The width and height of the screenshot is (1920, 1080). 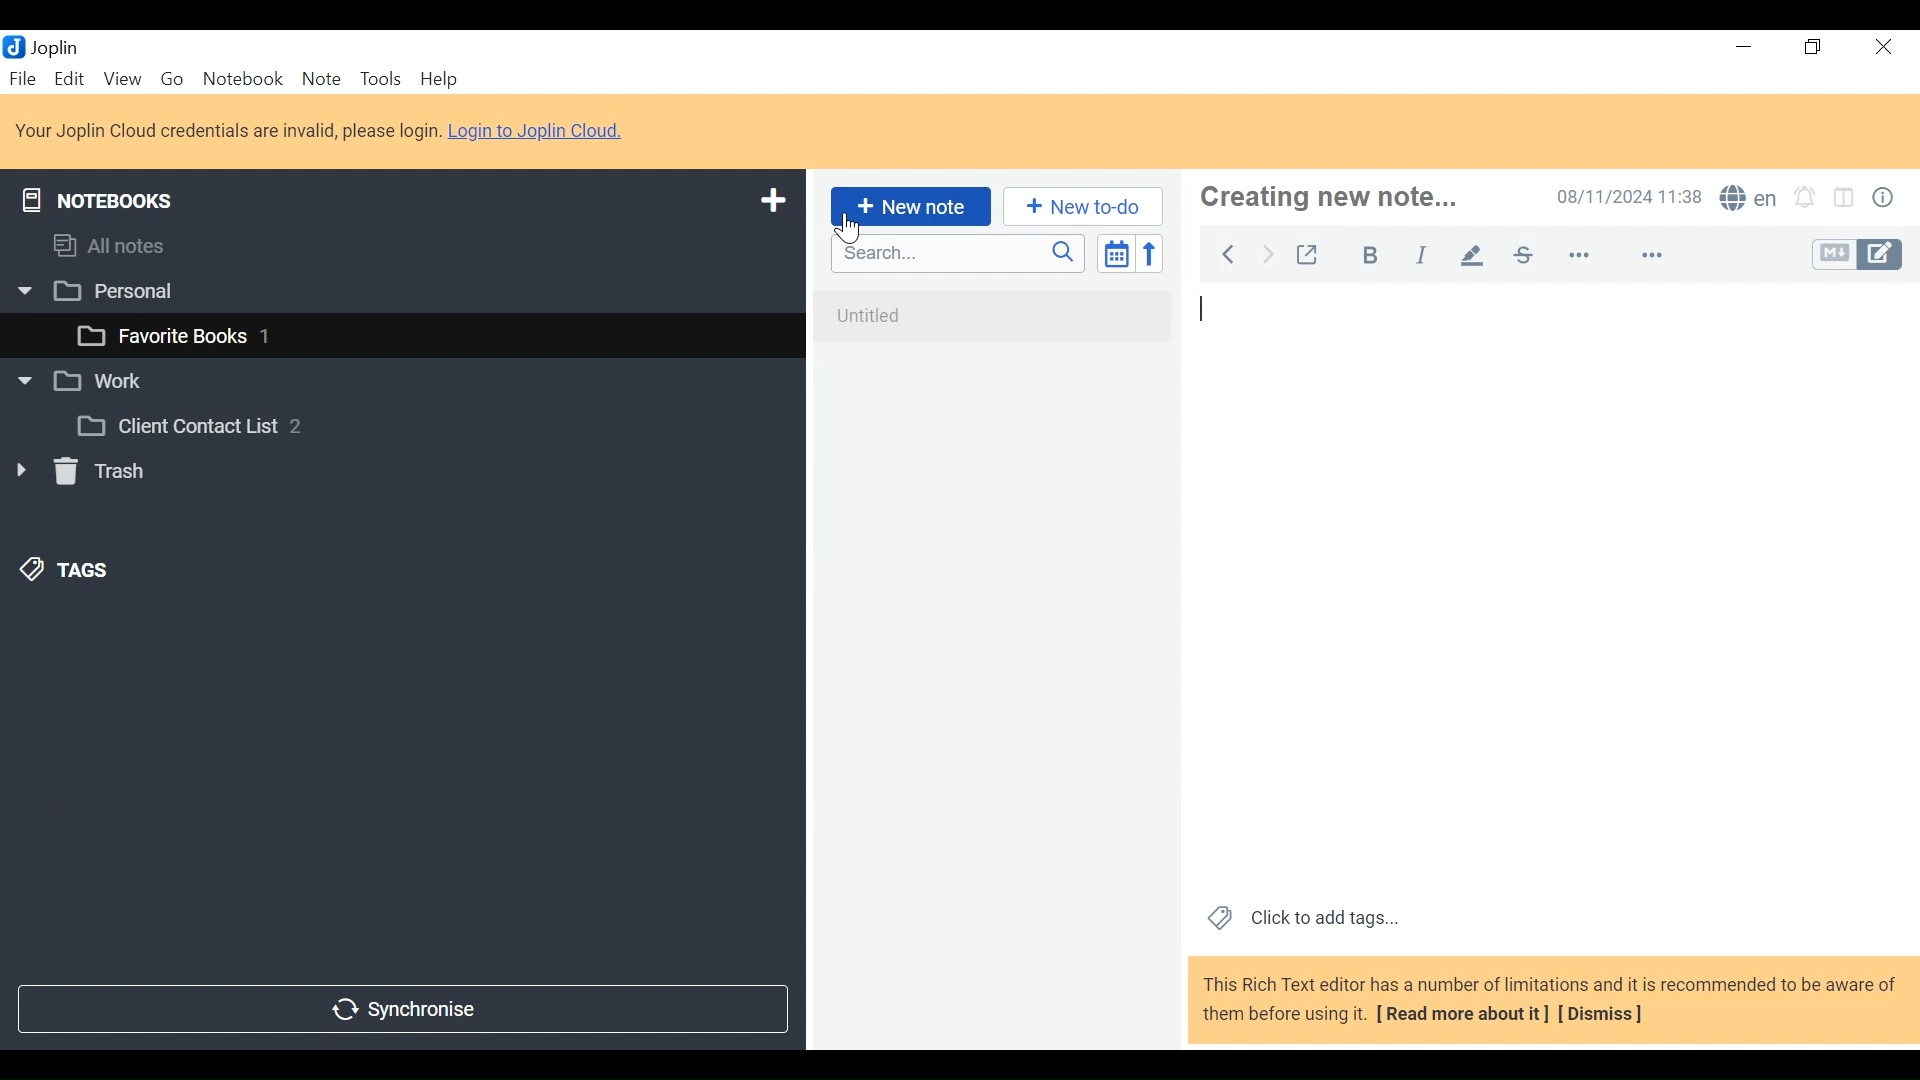 I want to click on Restore, so click(x=1815, y=46).